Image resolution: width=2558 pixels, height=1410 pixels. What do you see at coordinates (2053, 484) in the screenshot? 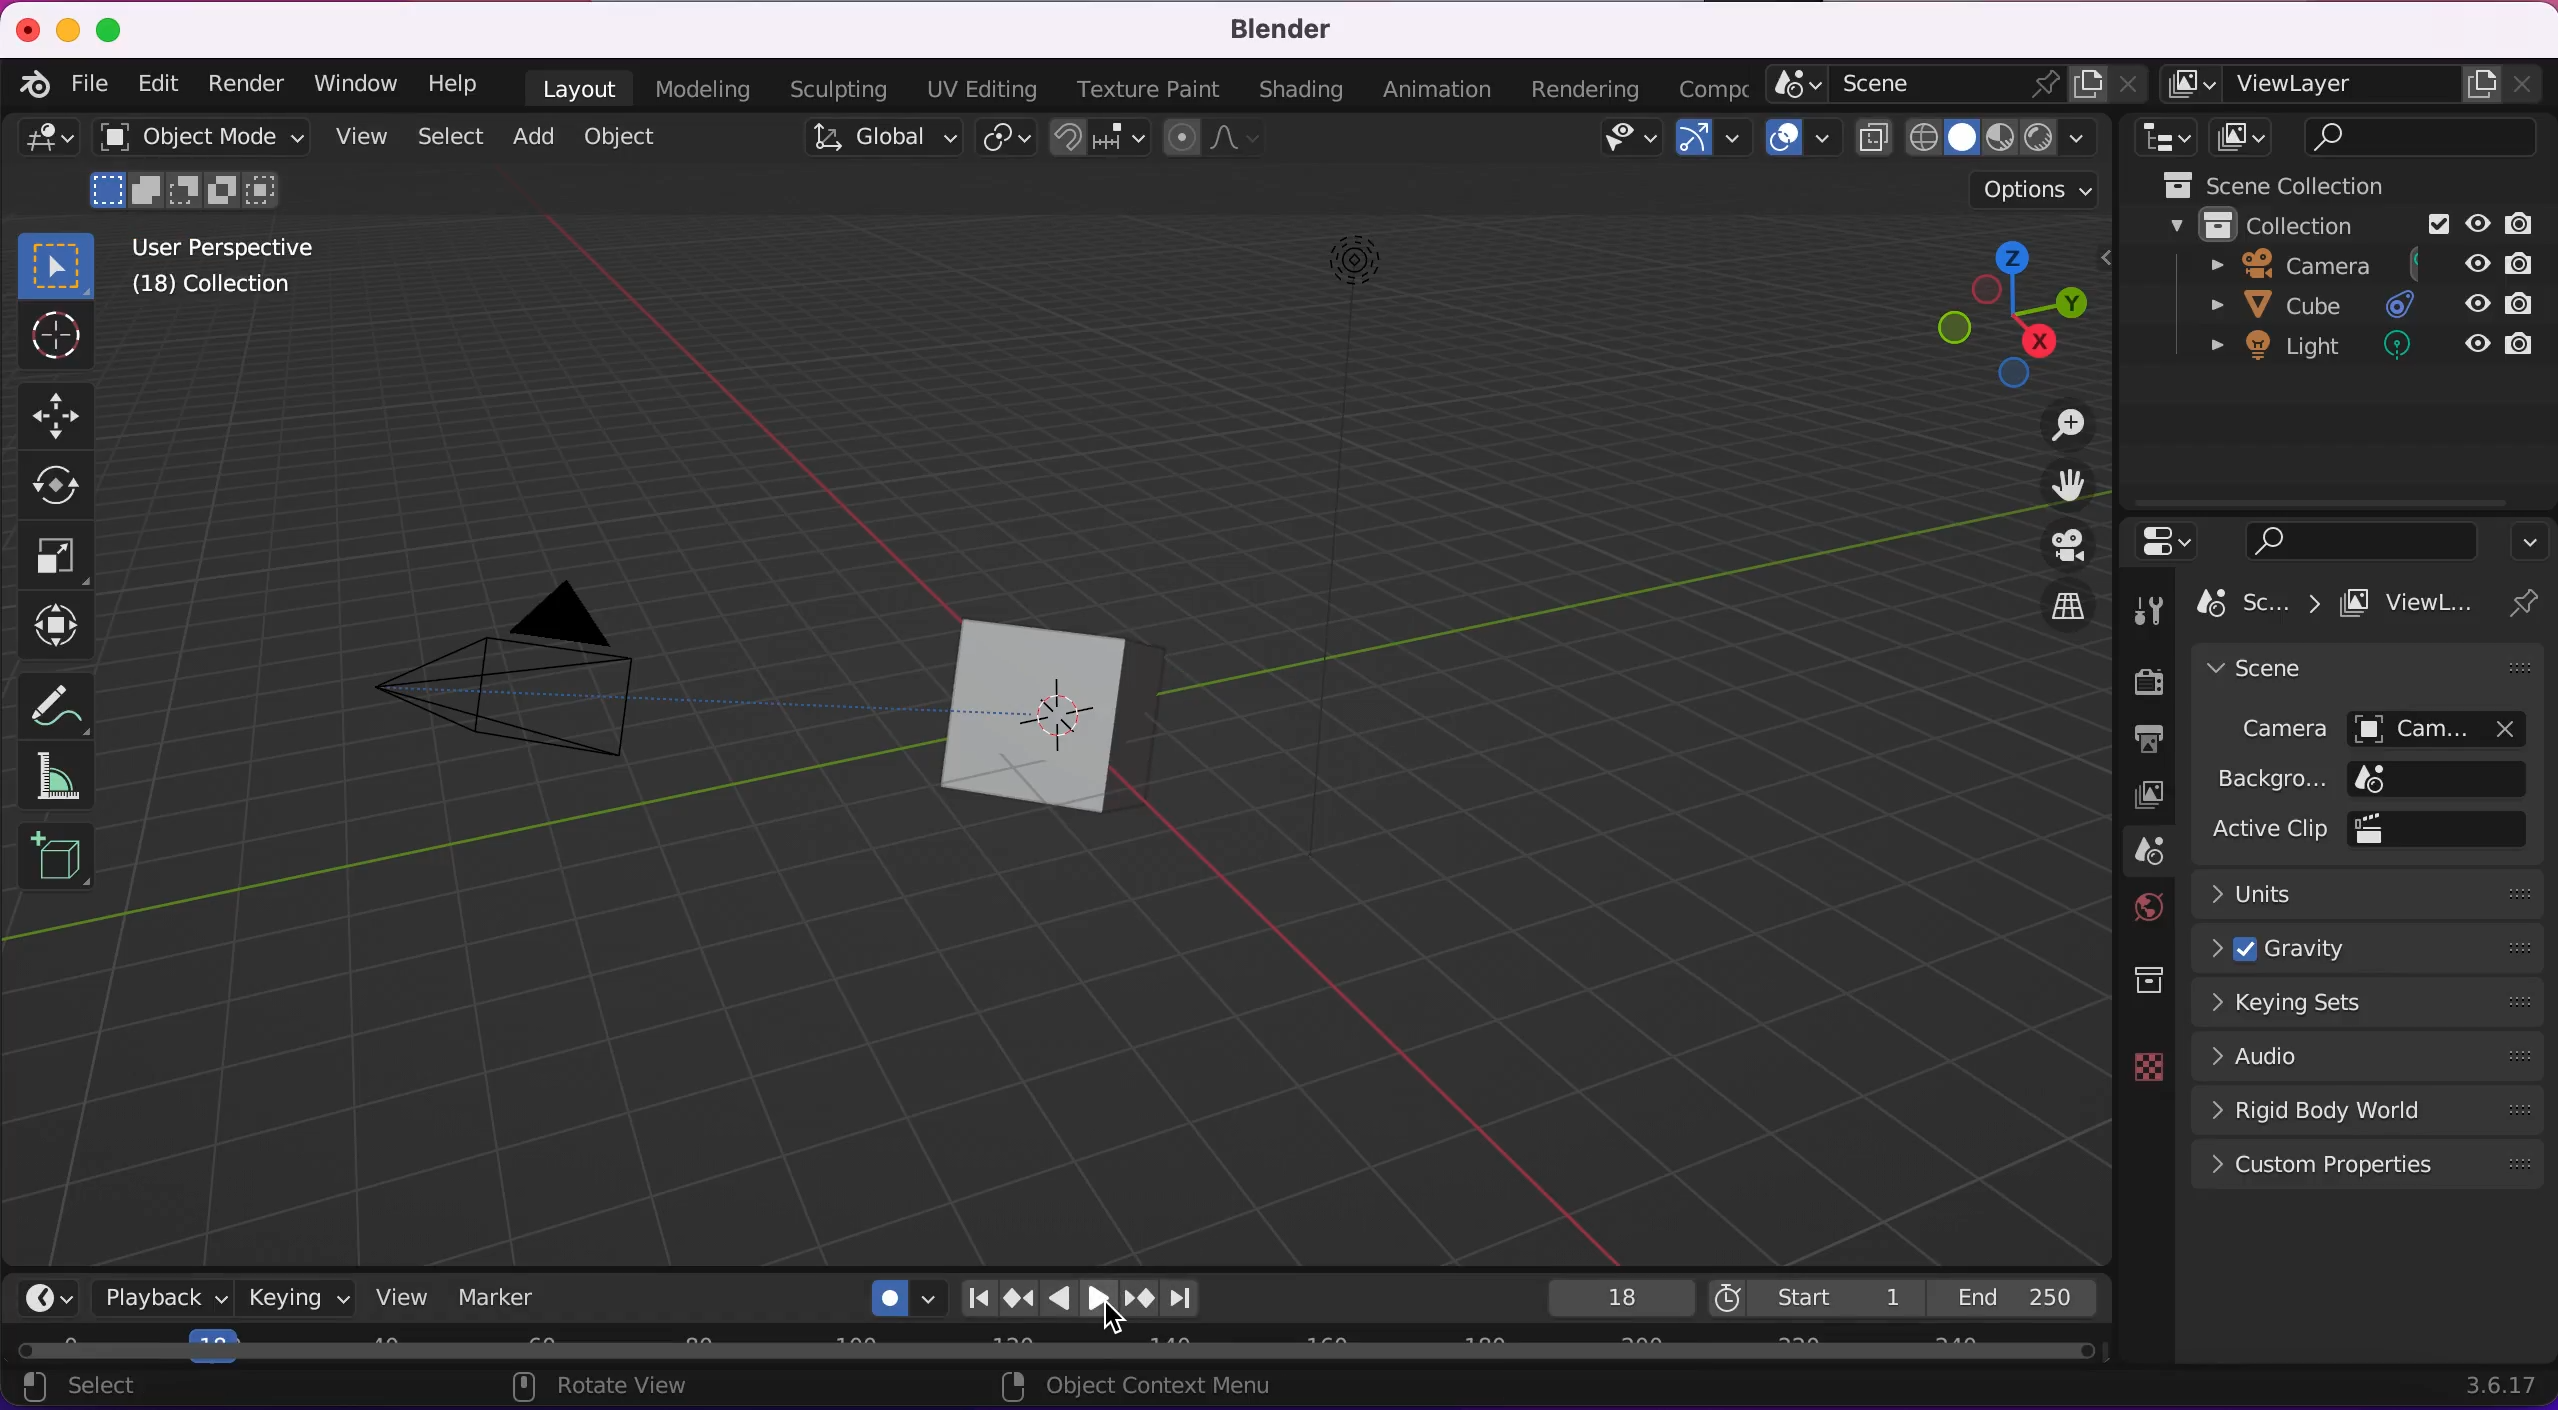
I see `move the view` at bounding box center [2053, 484].